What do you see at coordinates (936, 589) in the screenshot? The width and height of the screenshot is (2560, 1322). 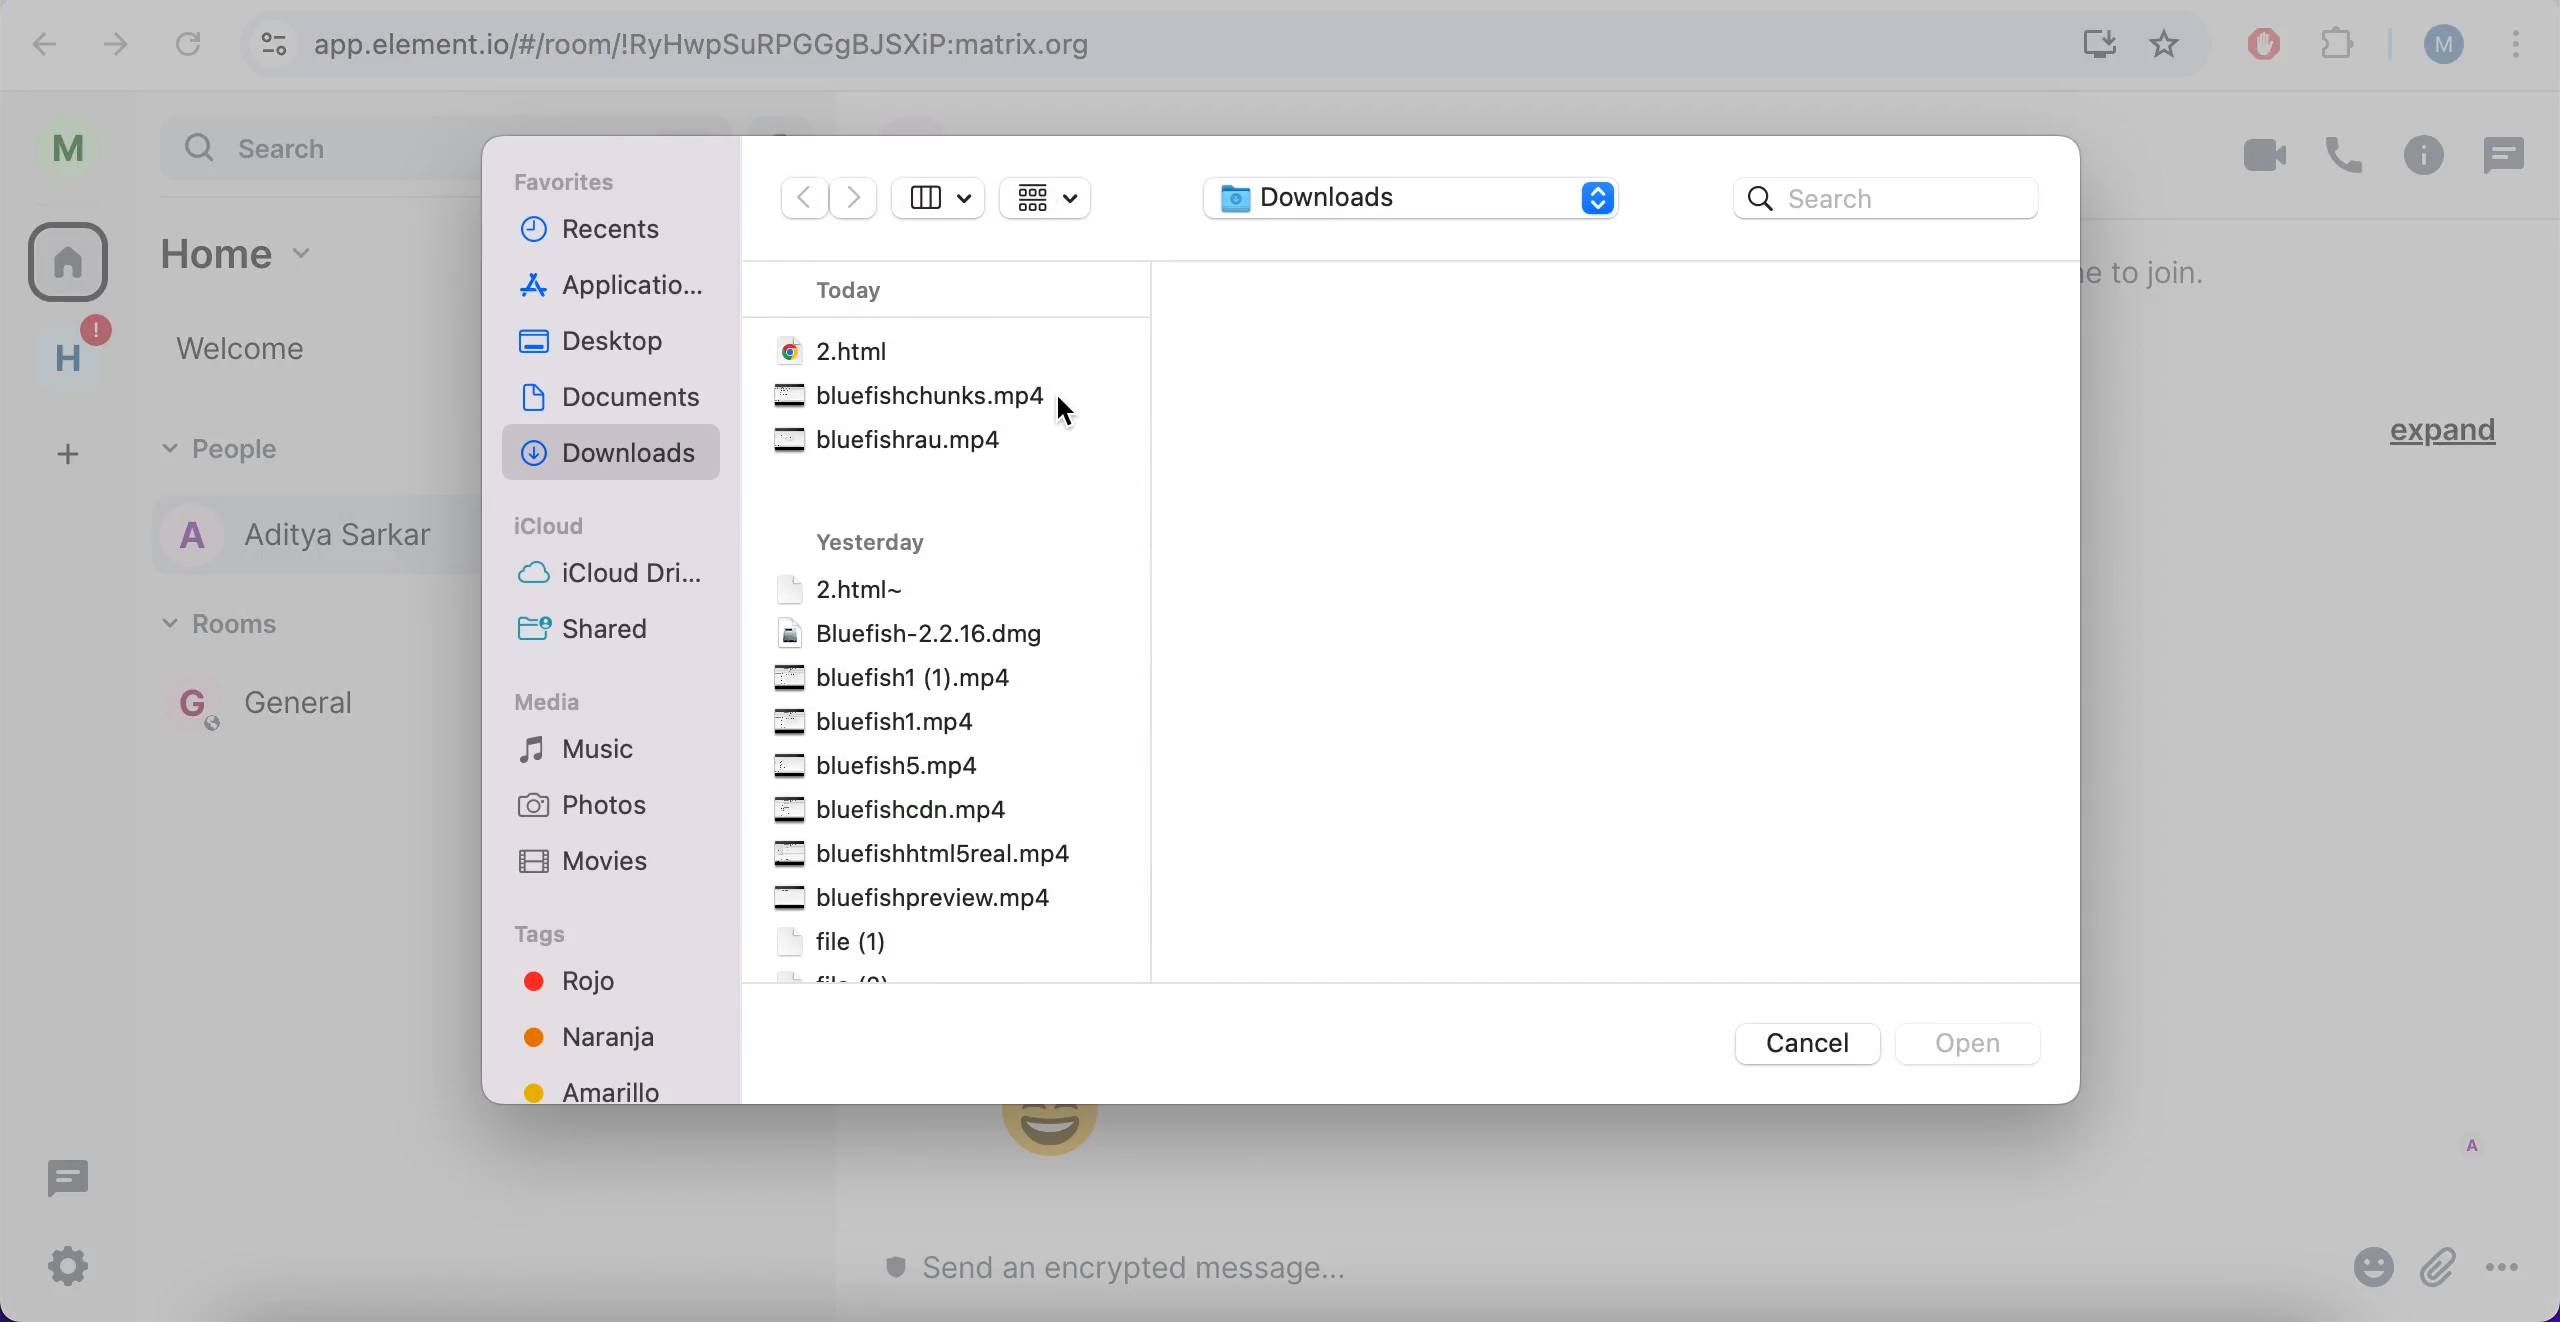 I see `file` at bounding box center [936, 589].